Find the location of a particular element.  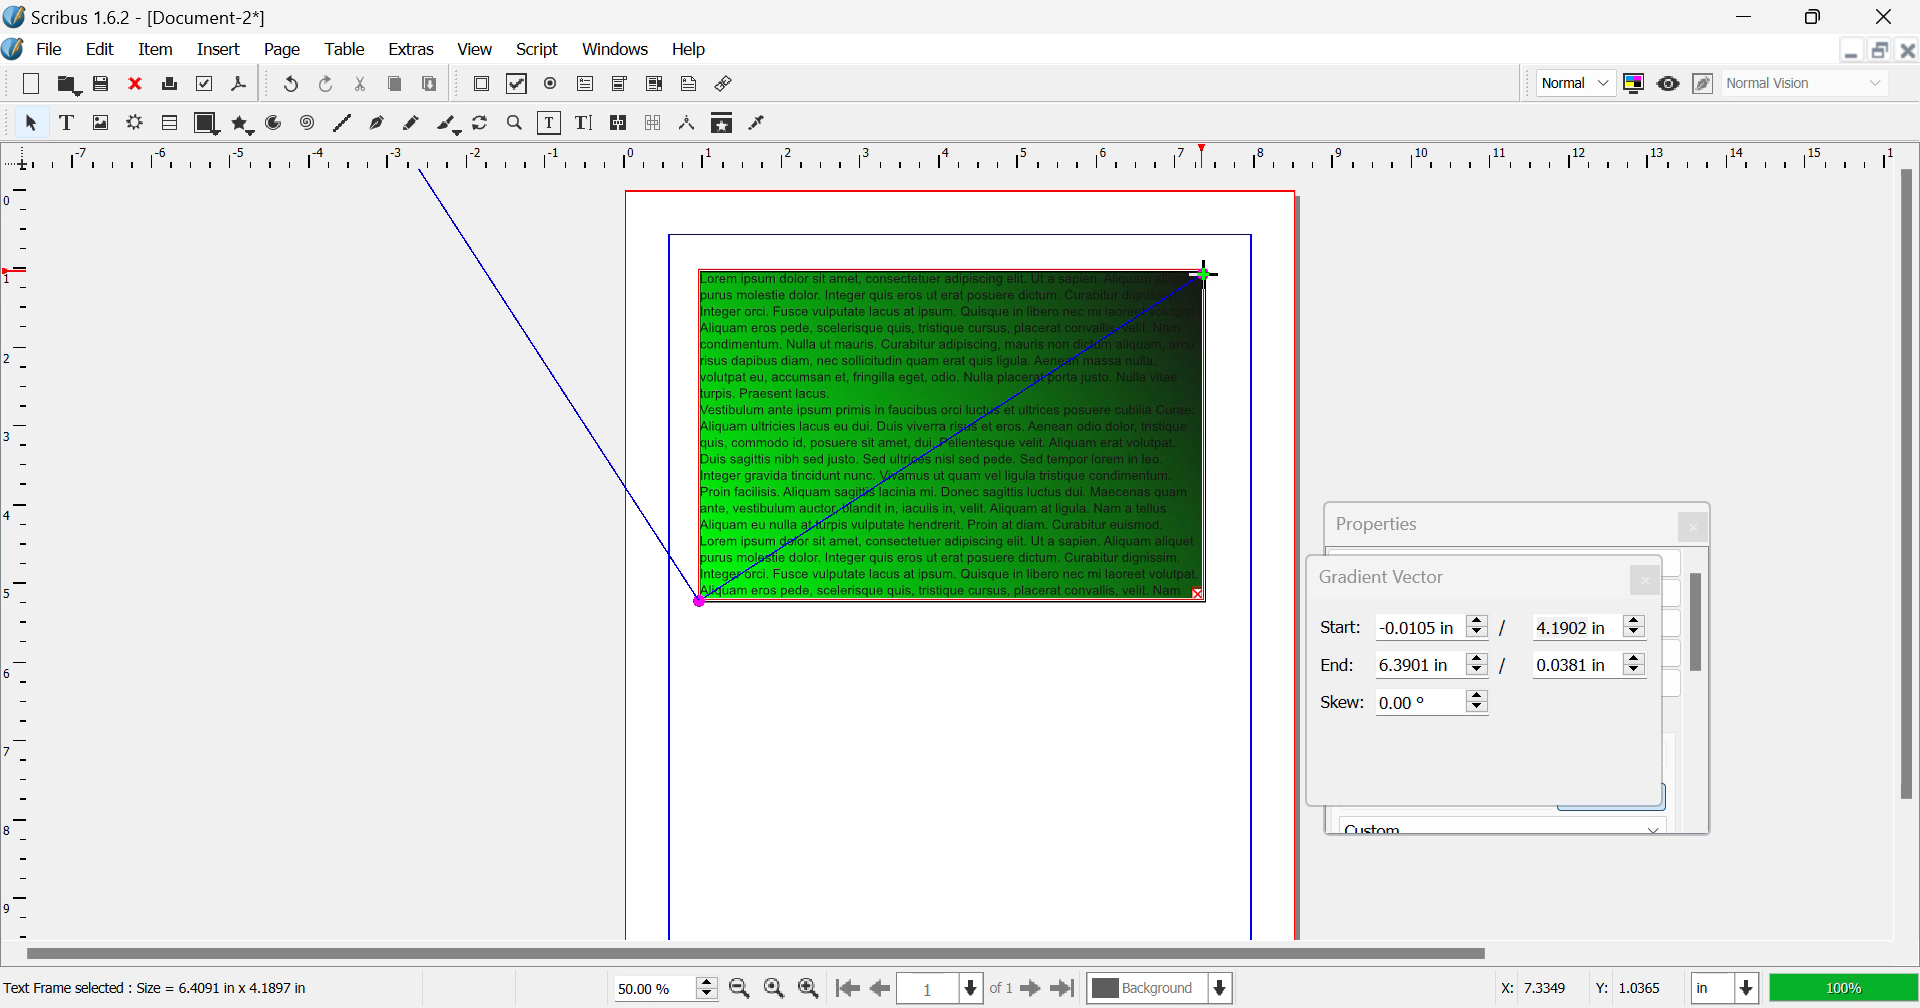

Render Frame is located at coordinates (134, 125).